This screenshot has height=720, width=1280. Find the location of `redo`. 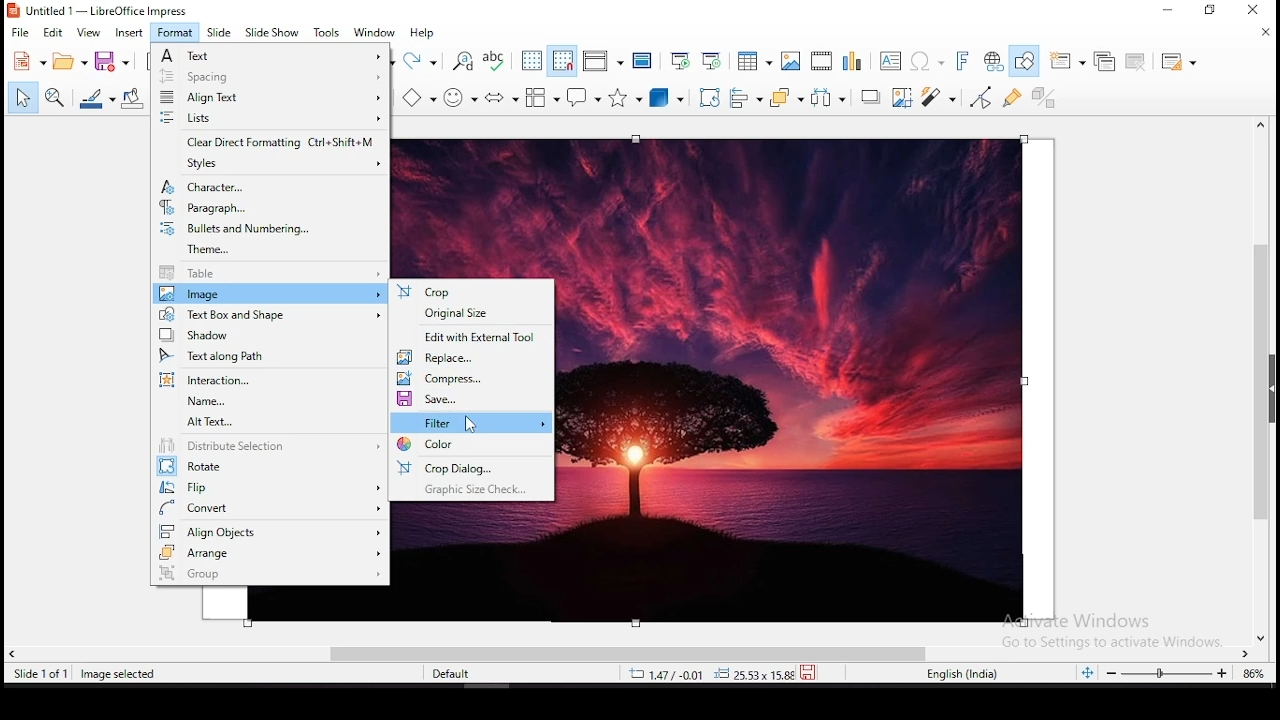

redo is located at coordinates (421, 59).